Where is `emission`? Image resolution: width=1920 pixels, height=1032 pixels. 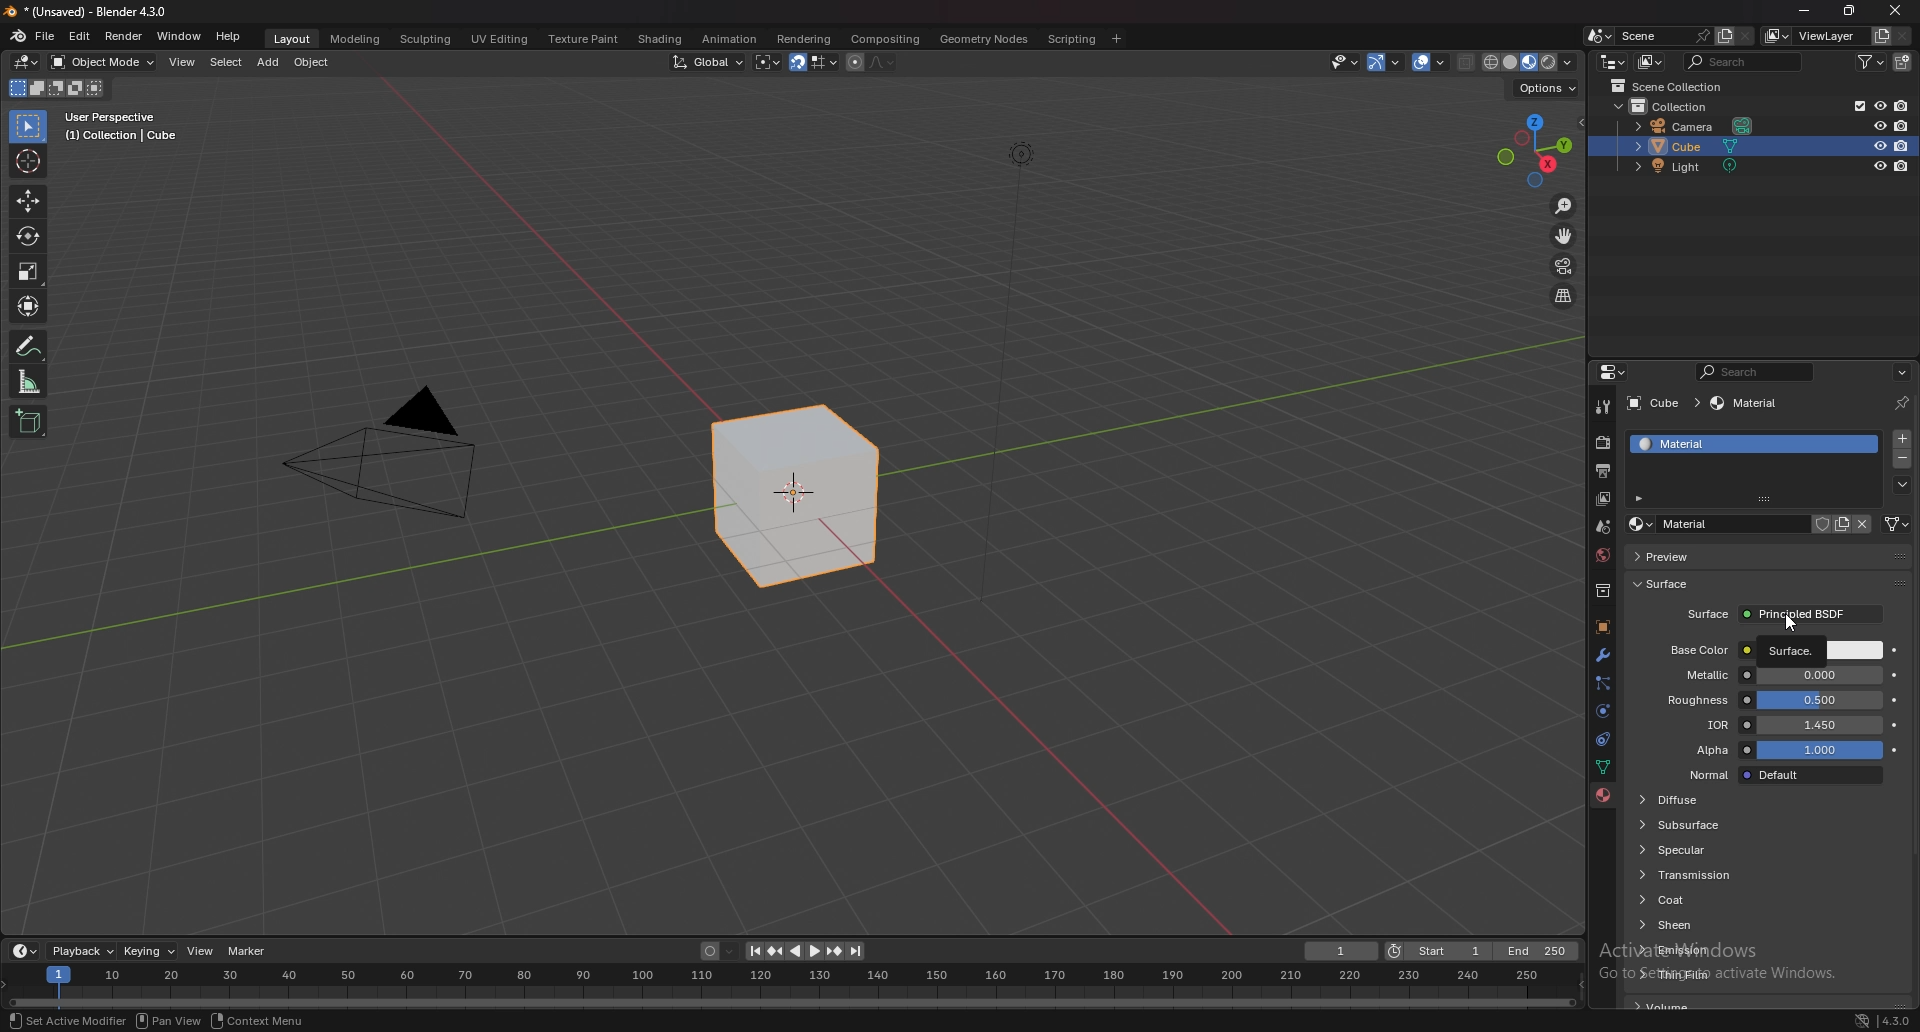
emission is located at coordinates (1719, 948).